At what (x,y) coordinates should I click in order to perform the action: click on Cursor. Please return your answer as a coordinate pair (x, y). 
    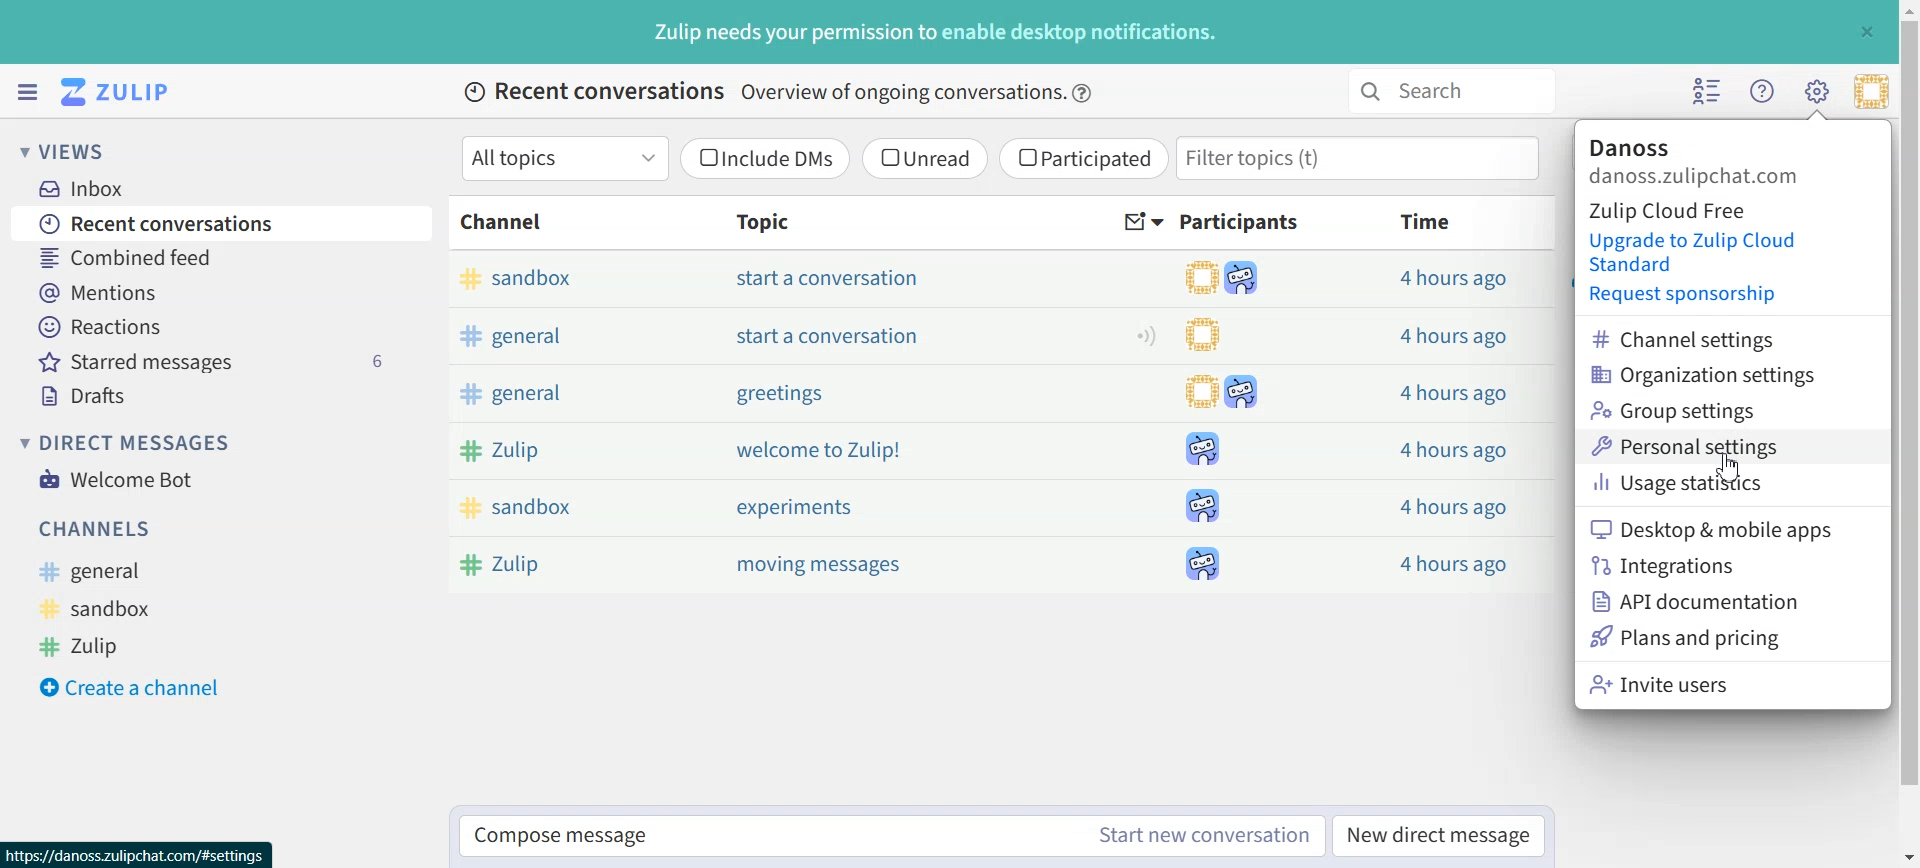
    Looking at the image, I should click on (1729, 466).